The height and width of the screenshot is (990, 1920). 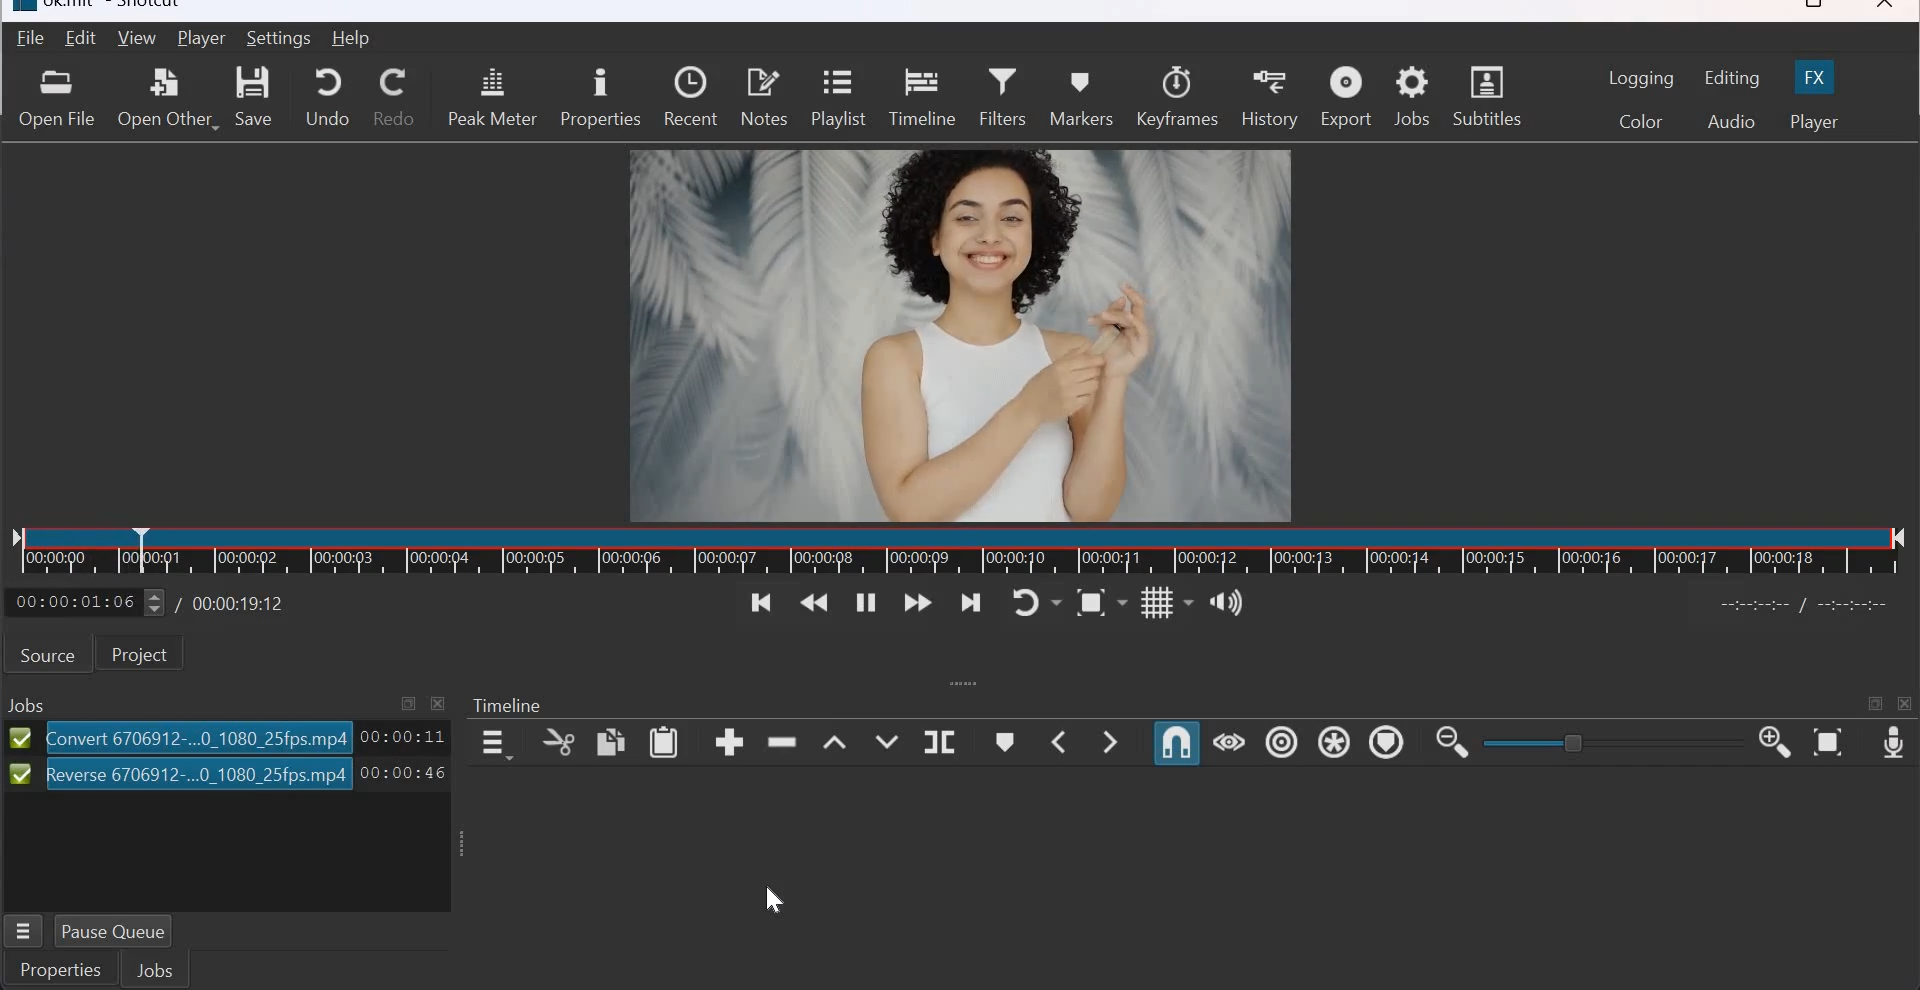 What do you see at coordinates (1060, 741) in the screenshot?
I see `Previous Marker` at bounding box center [1060, 741].